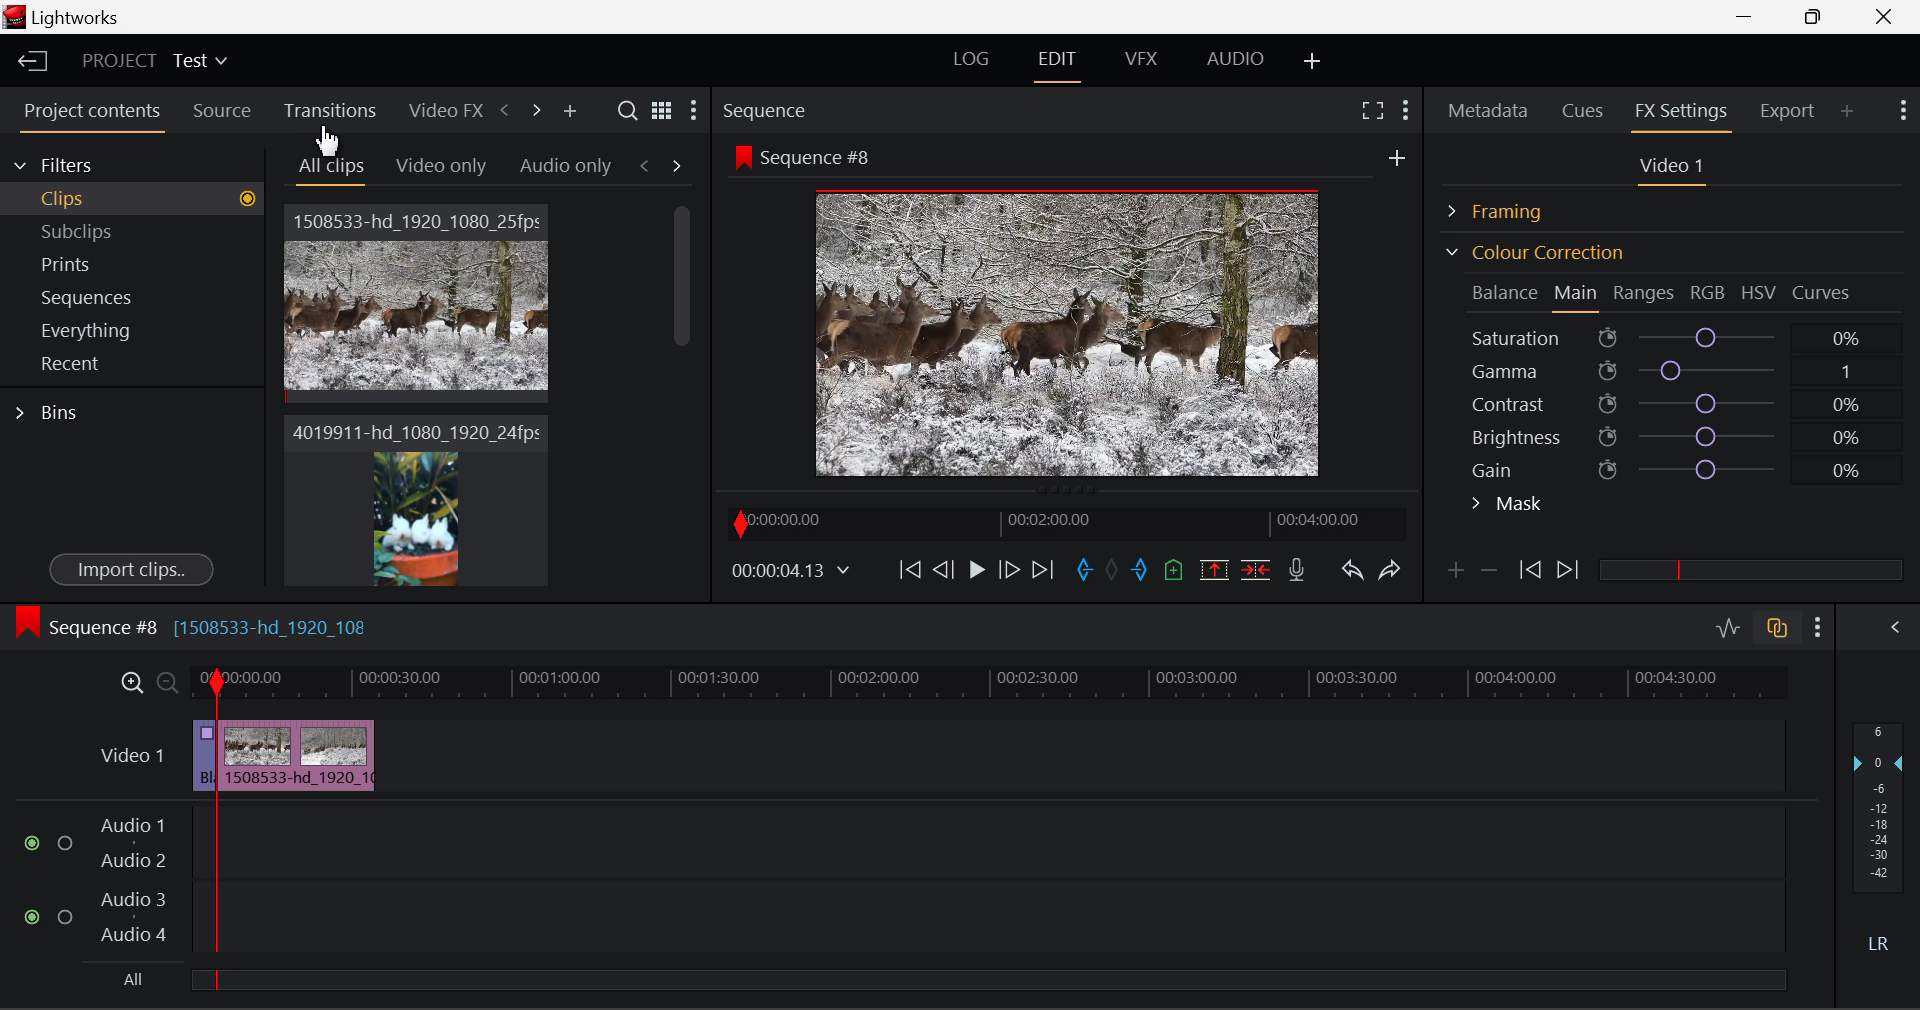 This screenshot has height=1010, width=1920. I want to click on To End, so click(1043, 570).